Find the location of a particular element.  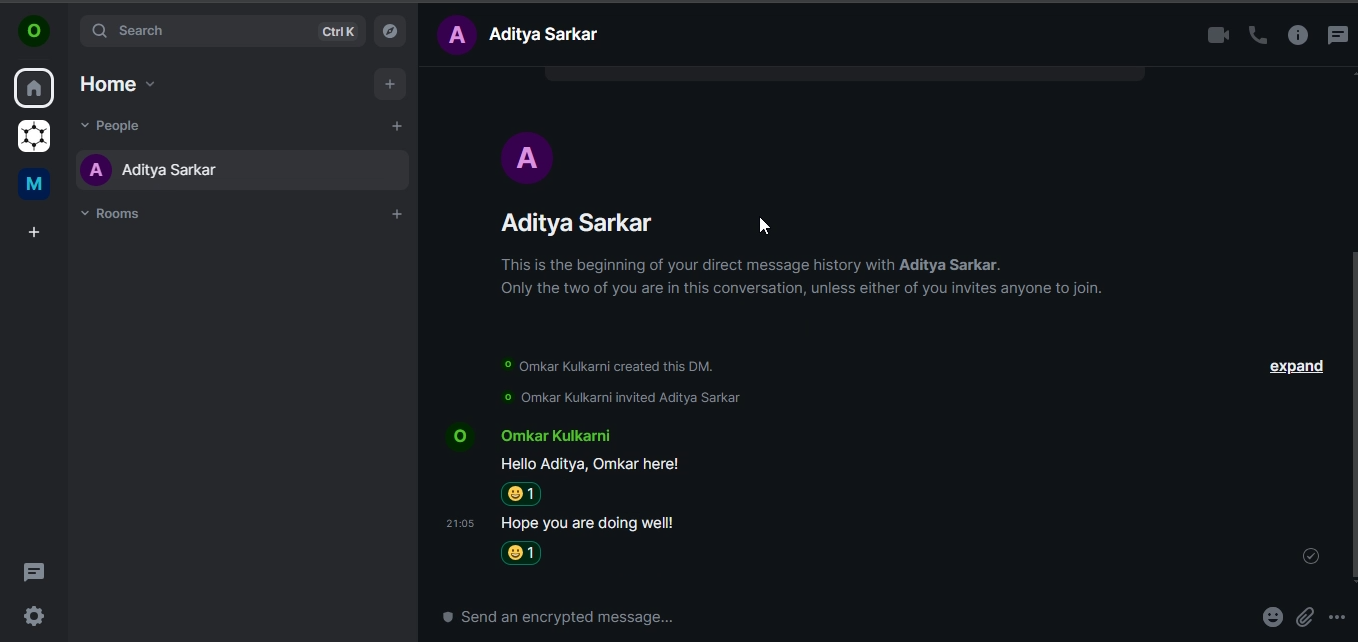

people is located at coordinates (117, 125).